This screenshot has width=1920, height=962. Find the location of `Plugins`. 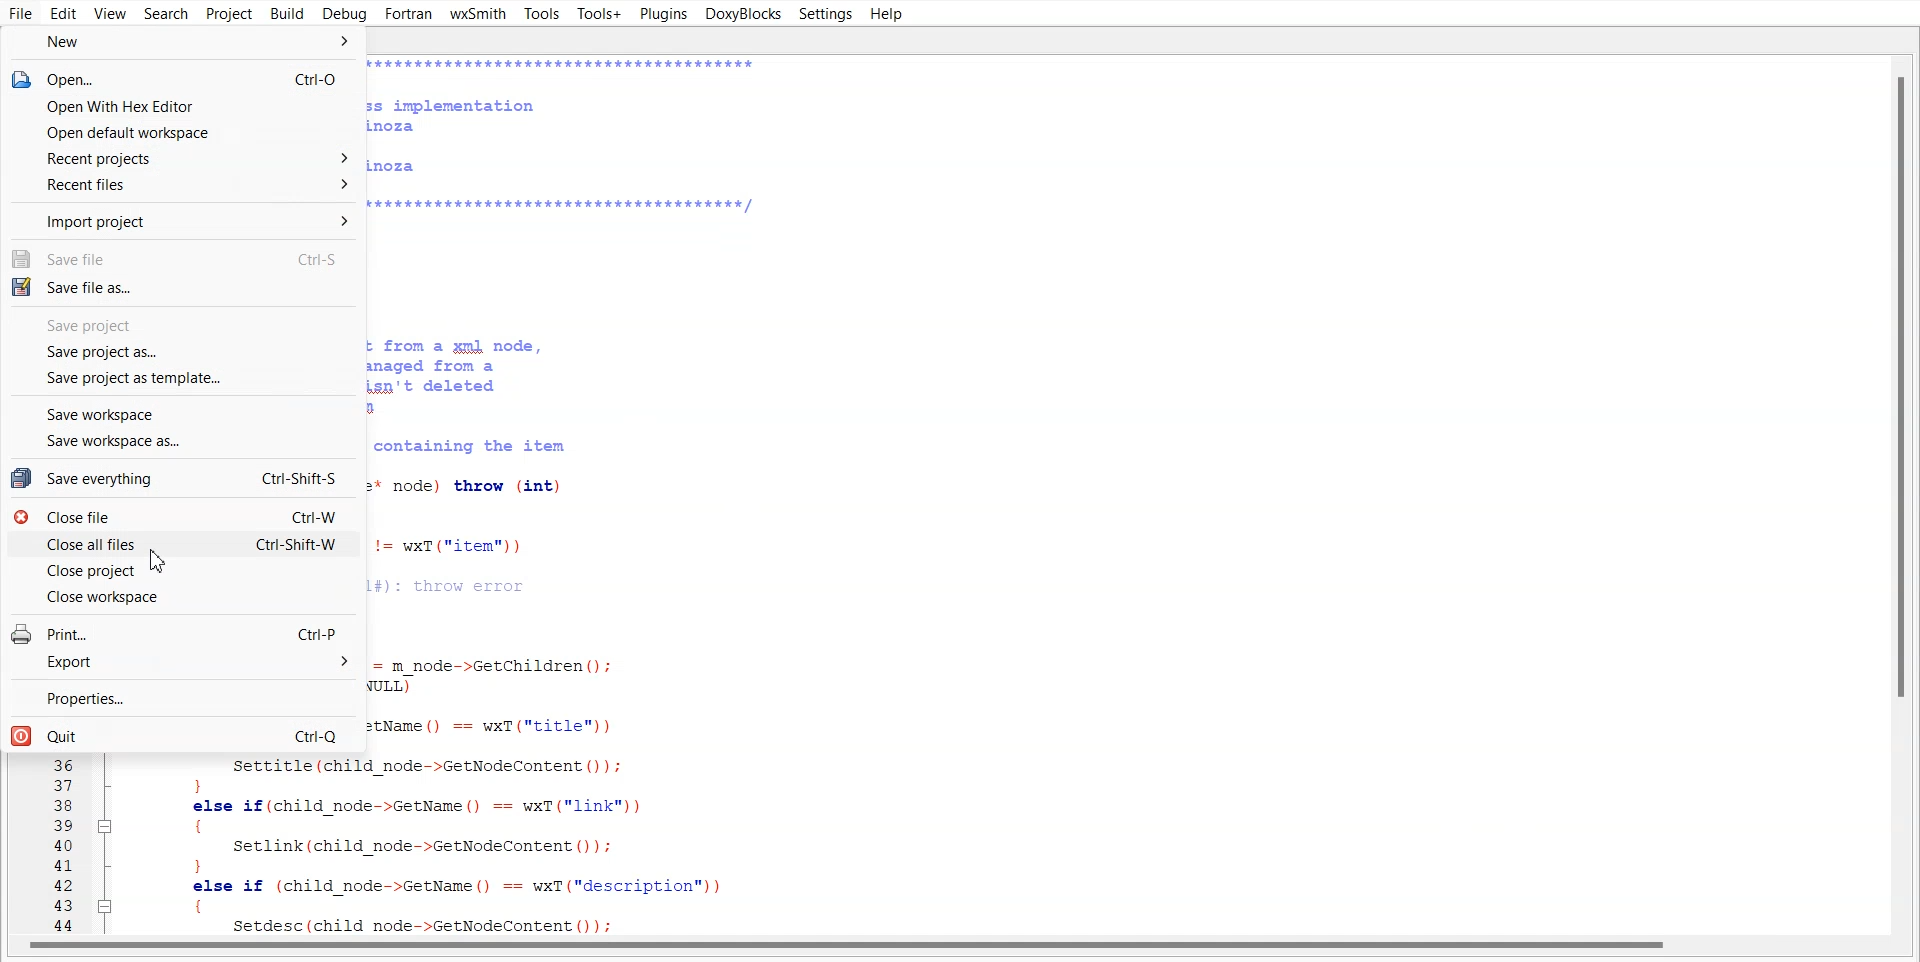

Plugins is located at coordinates (662, 13).